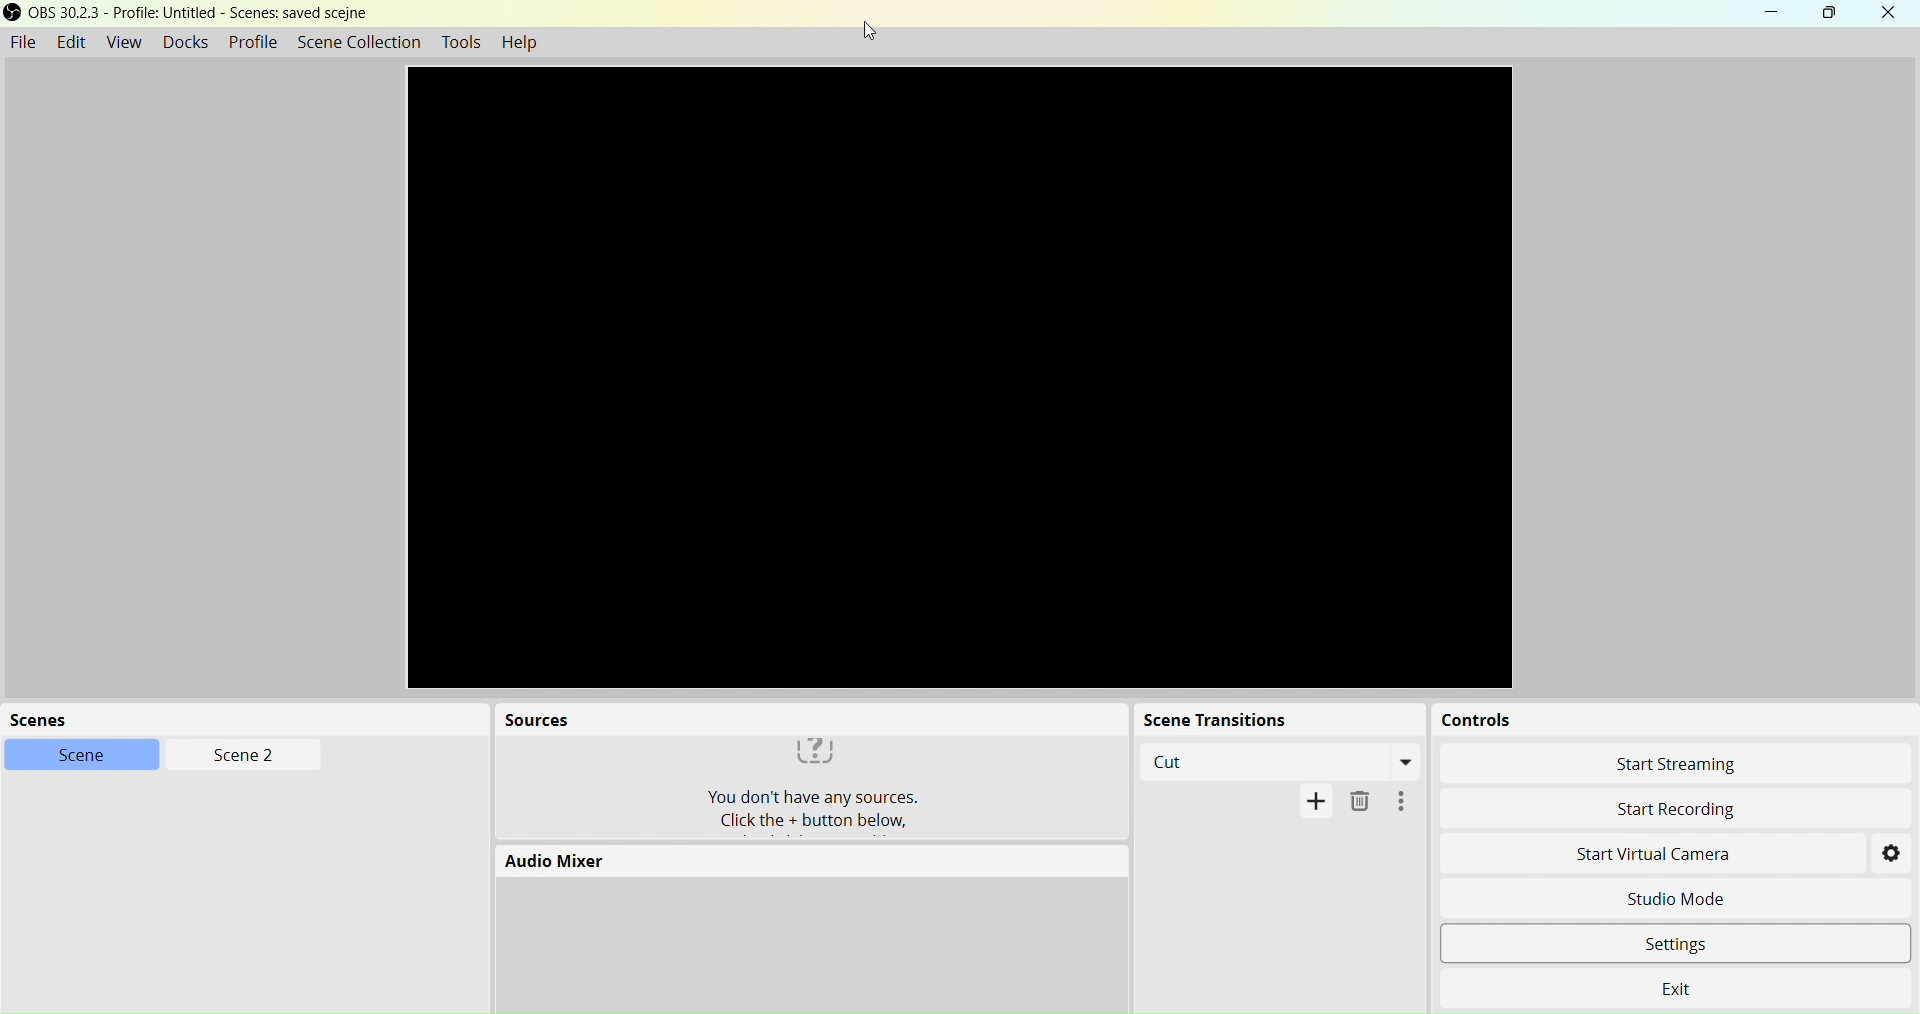 This screenshot has width=1920, height=1014. I want to click on Audio mixer, so click(799, 861).